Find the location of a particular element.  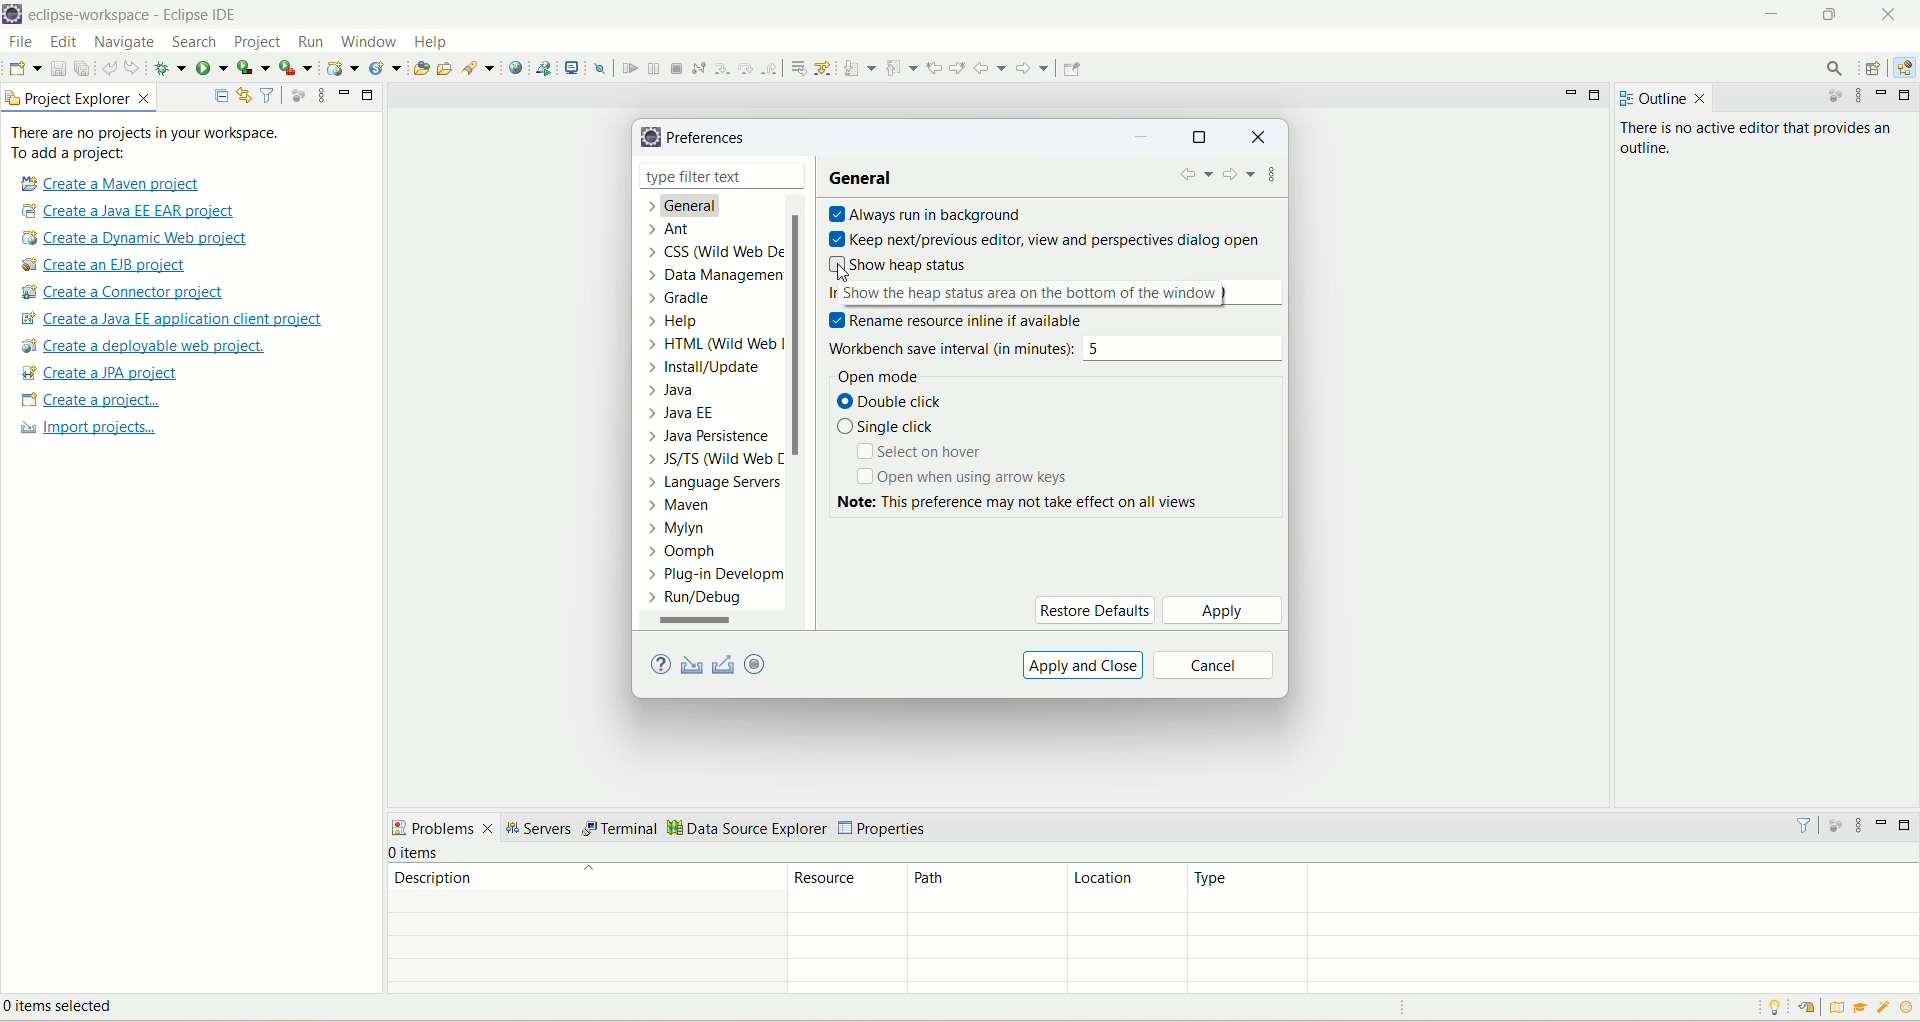

navigate is located at coordinates (128, 43).